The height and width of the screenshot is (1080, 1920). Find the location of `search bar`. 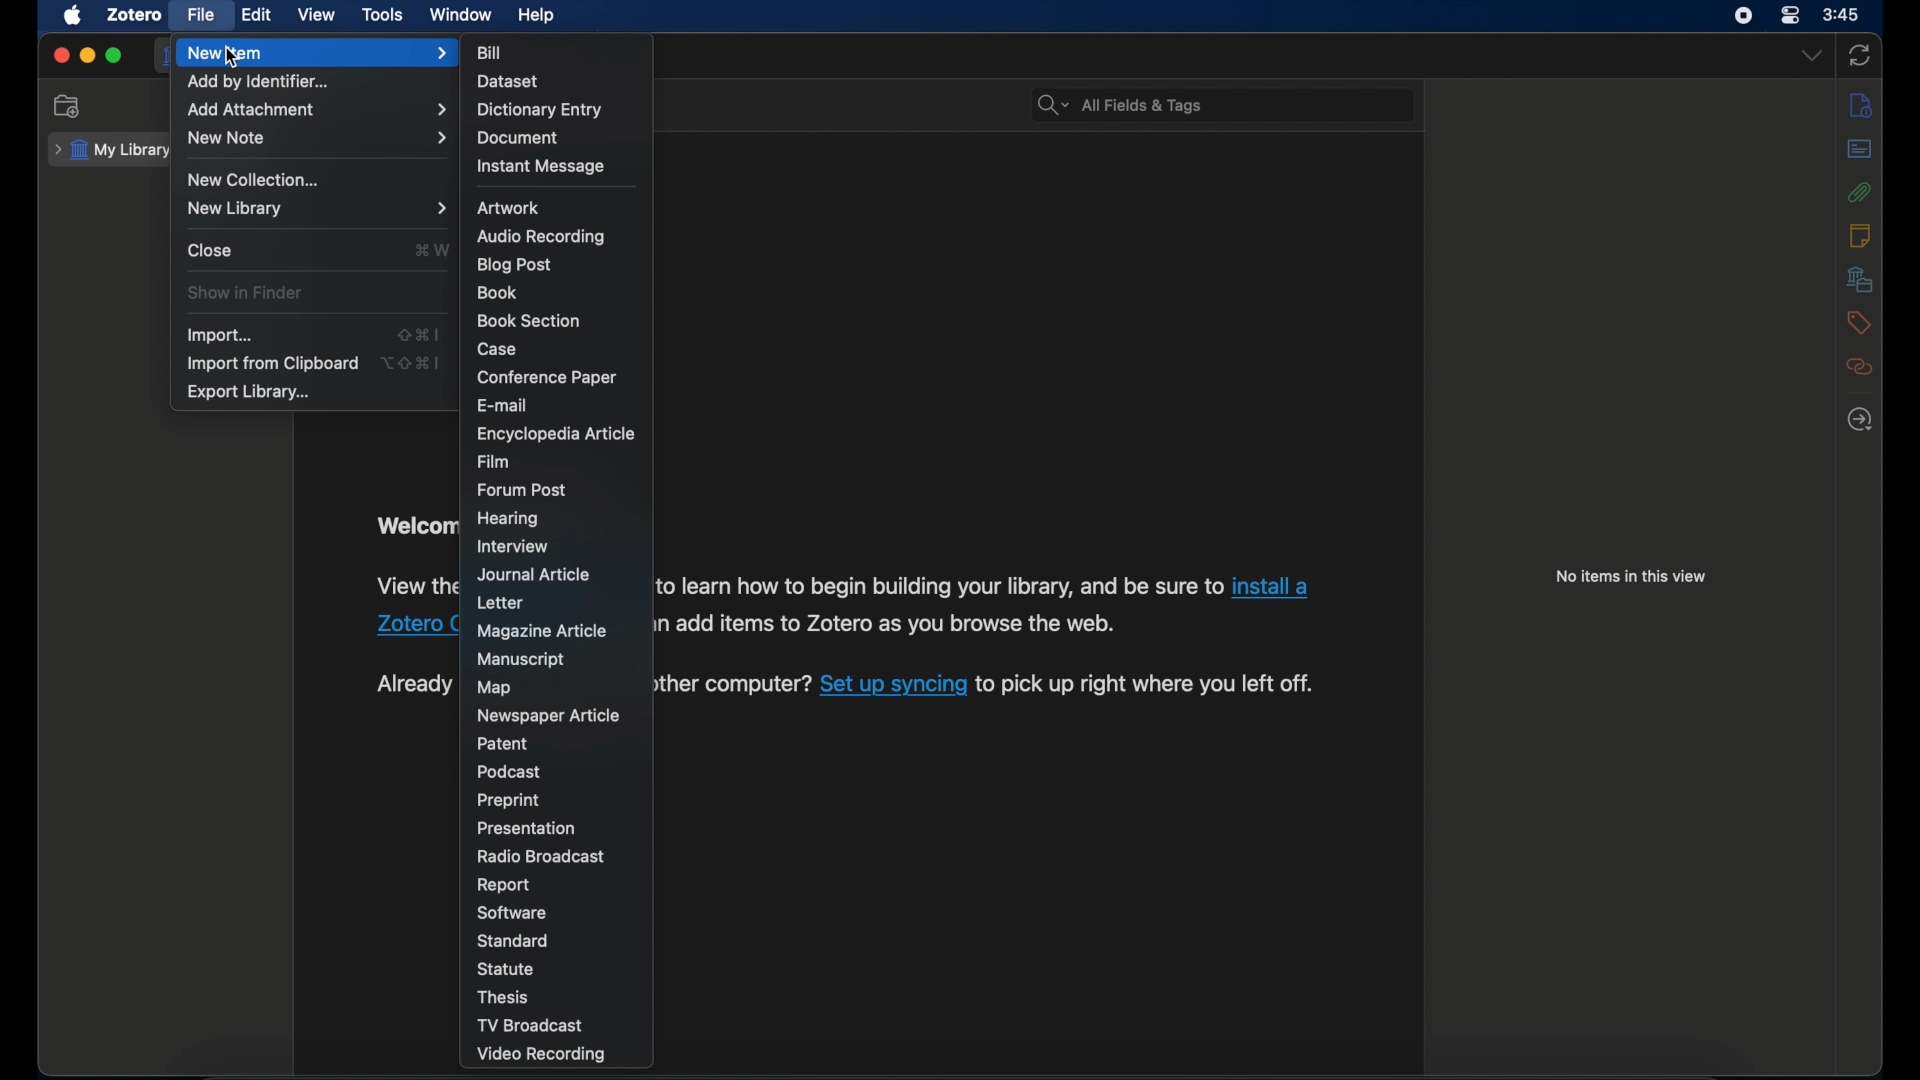

search bar is located at coordinates (1118, 104).